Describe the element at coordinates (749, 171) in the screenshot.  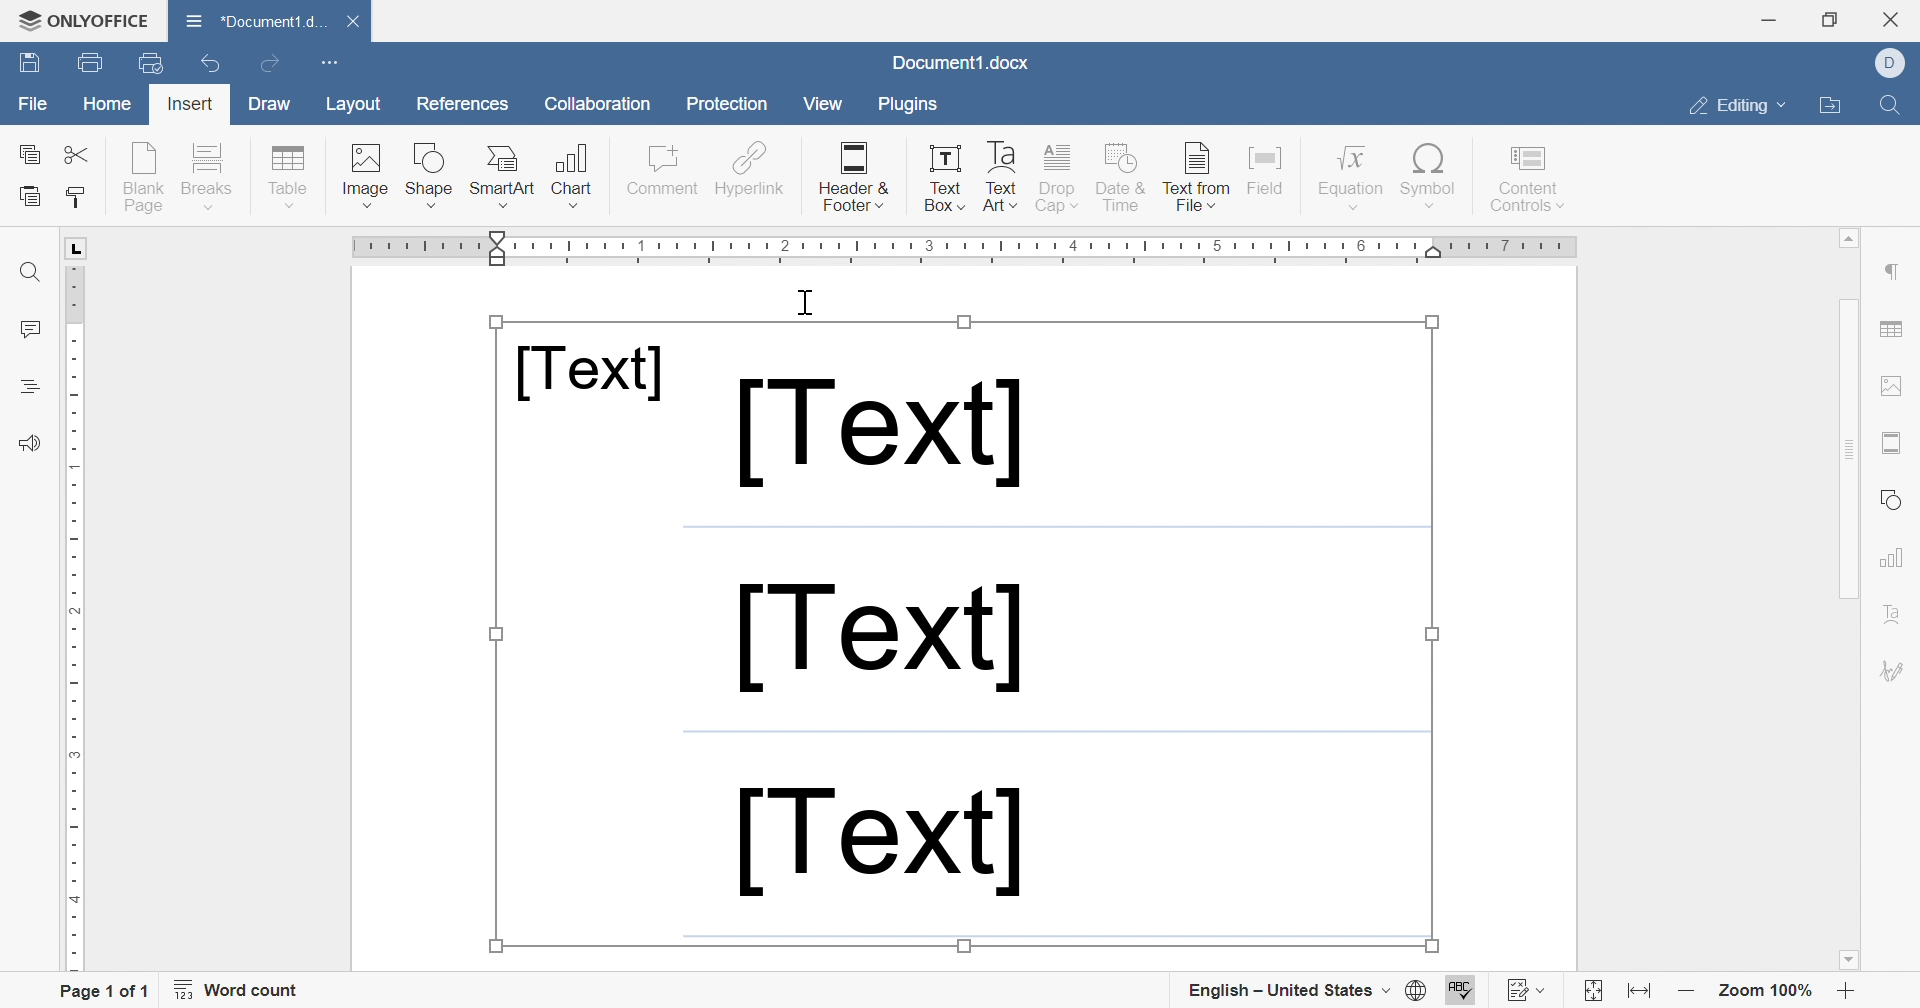
I see `Hyperlink` at that location.